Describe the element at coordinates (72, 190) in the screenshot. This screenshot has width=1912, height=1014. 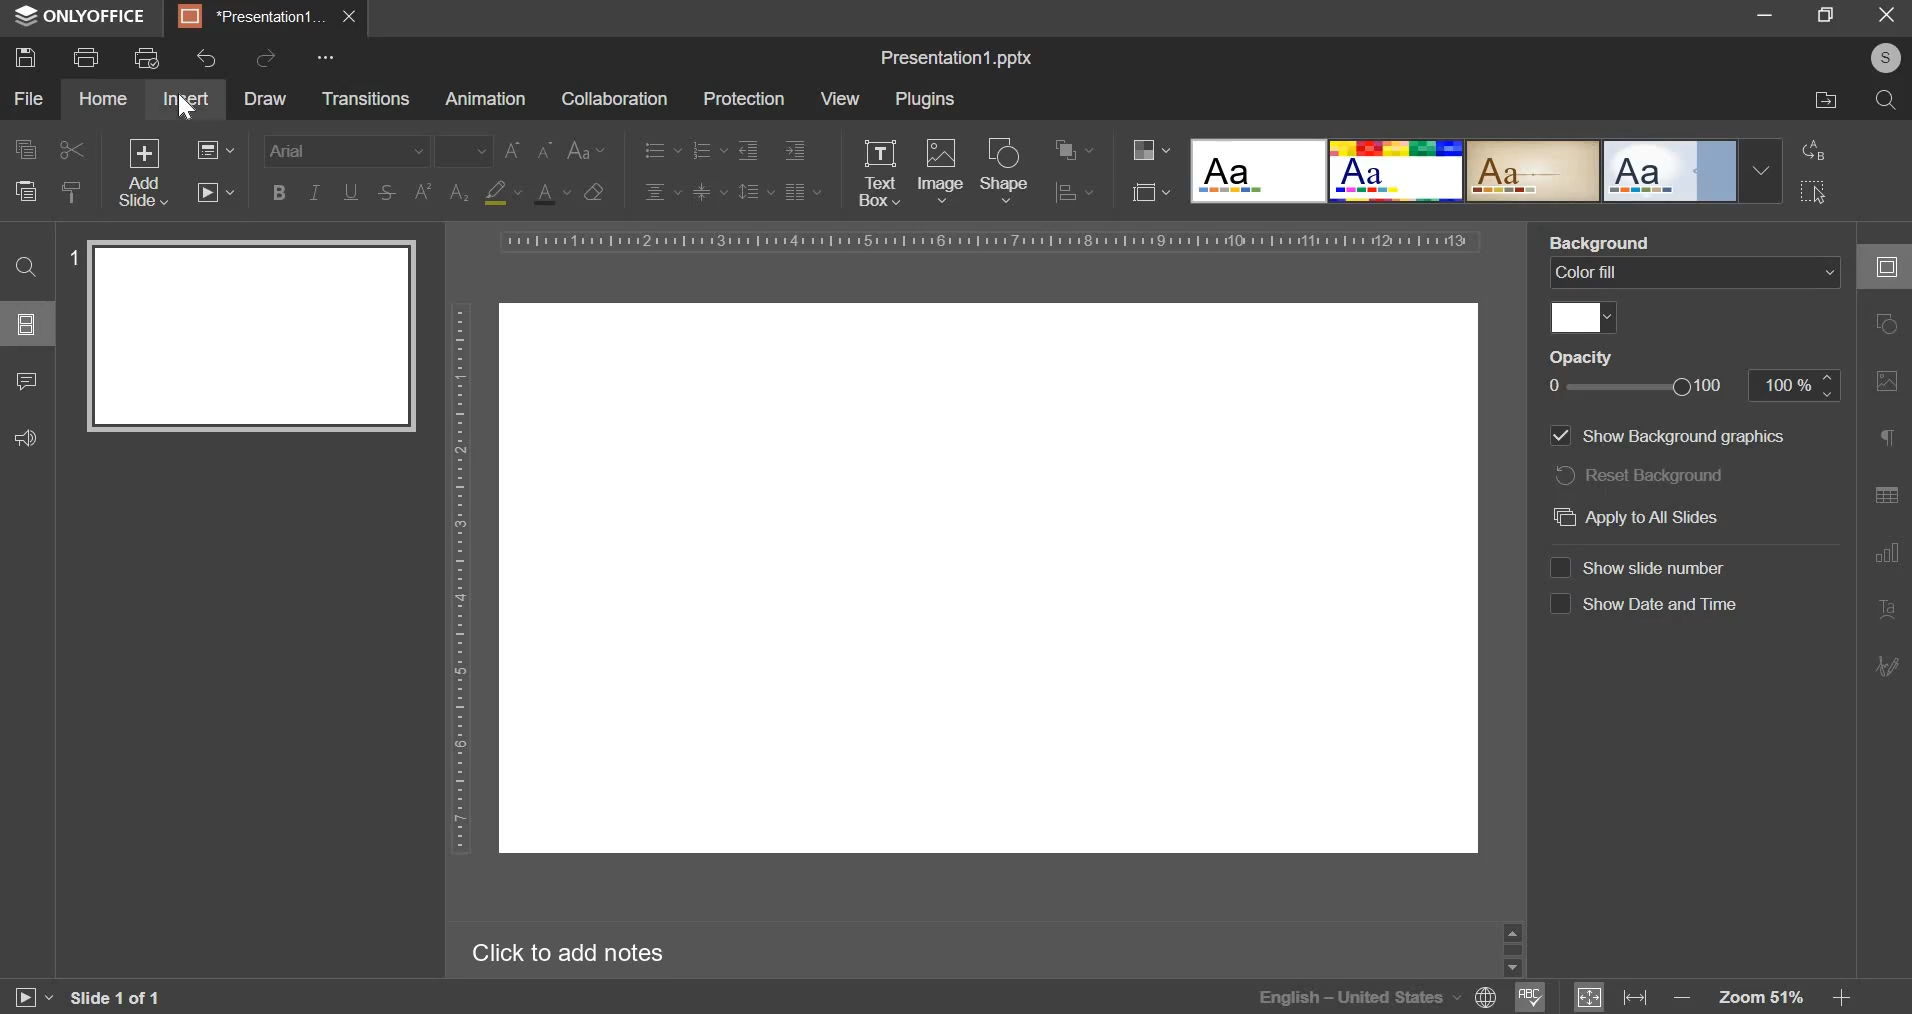
I see `copy style` at that location.